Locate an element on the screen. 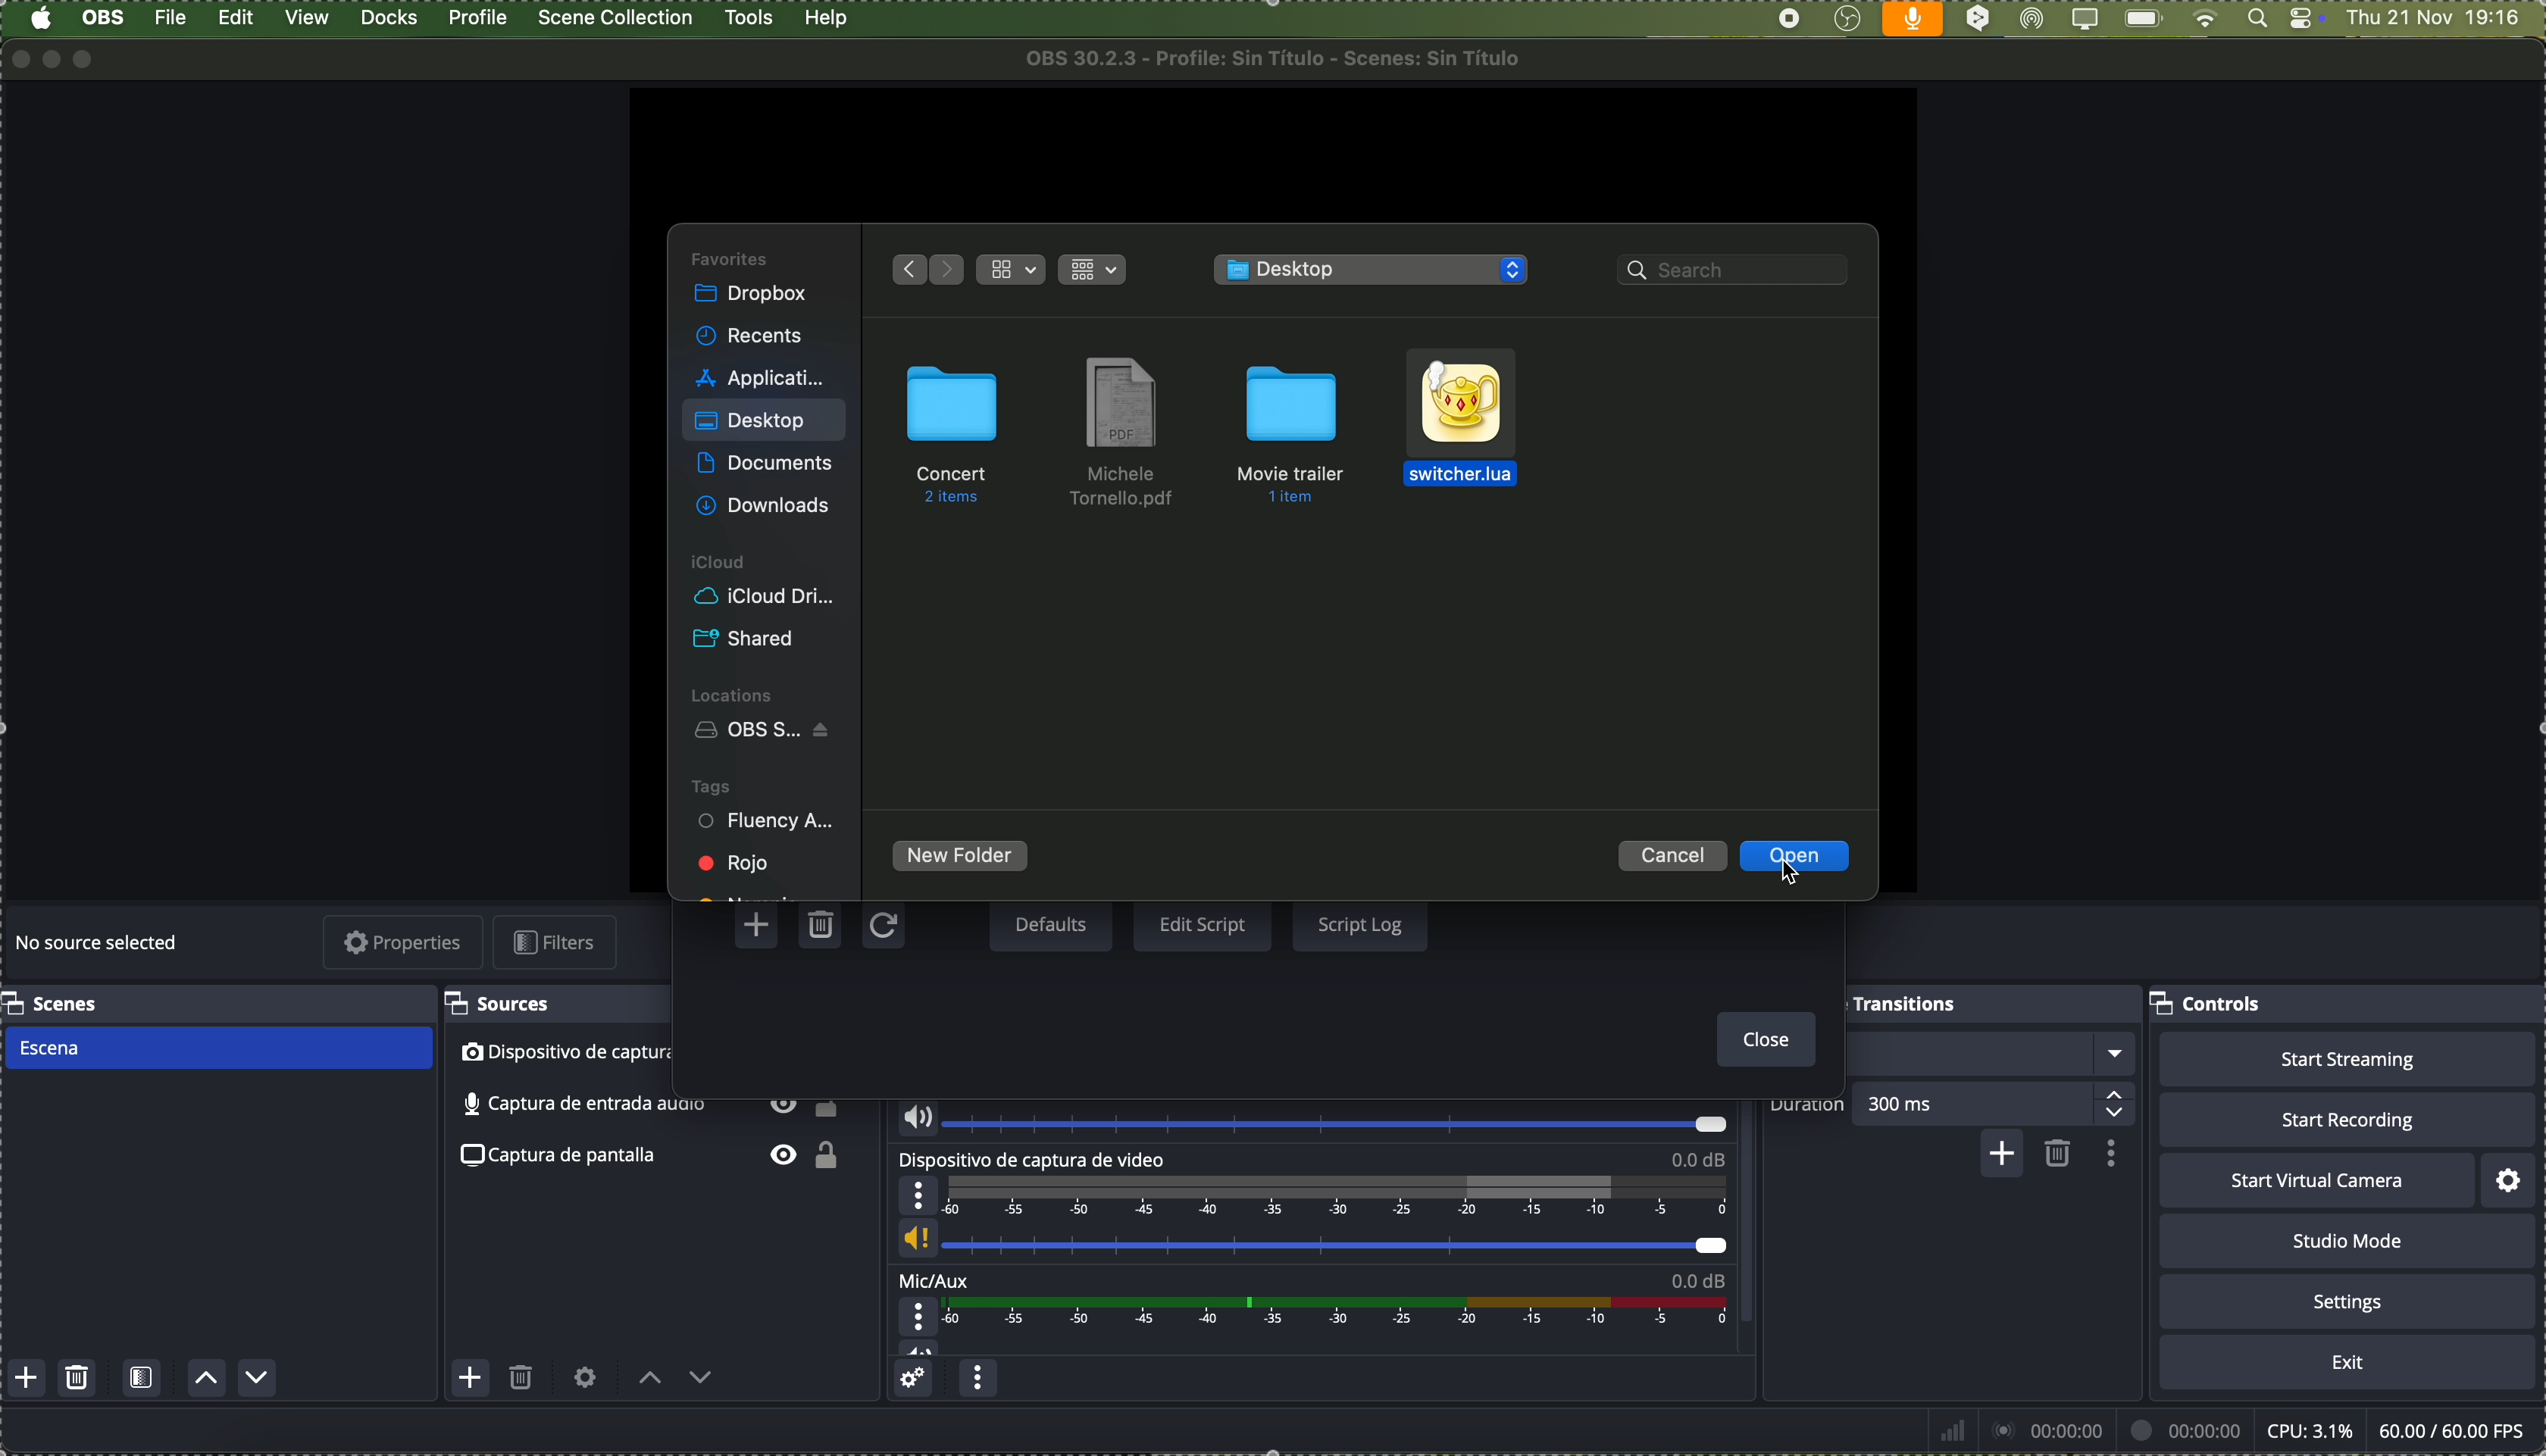 This screenshot has width=2546, height=1456. shared is located at coordinates (749, 640).